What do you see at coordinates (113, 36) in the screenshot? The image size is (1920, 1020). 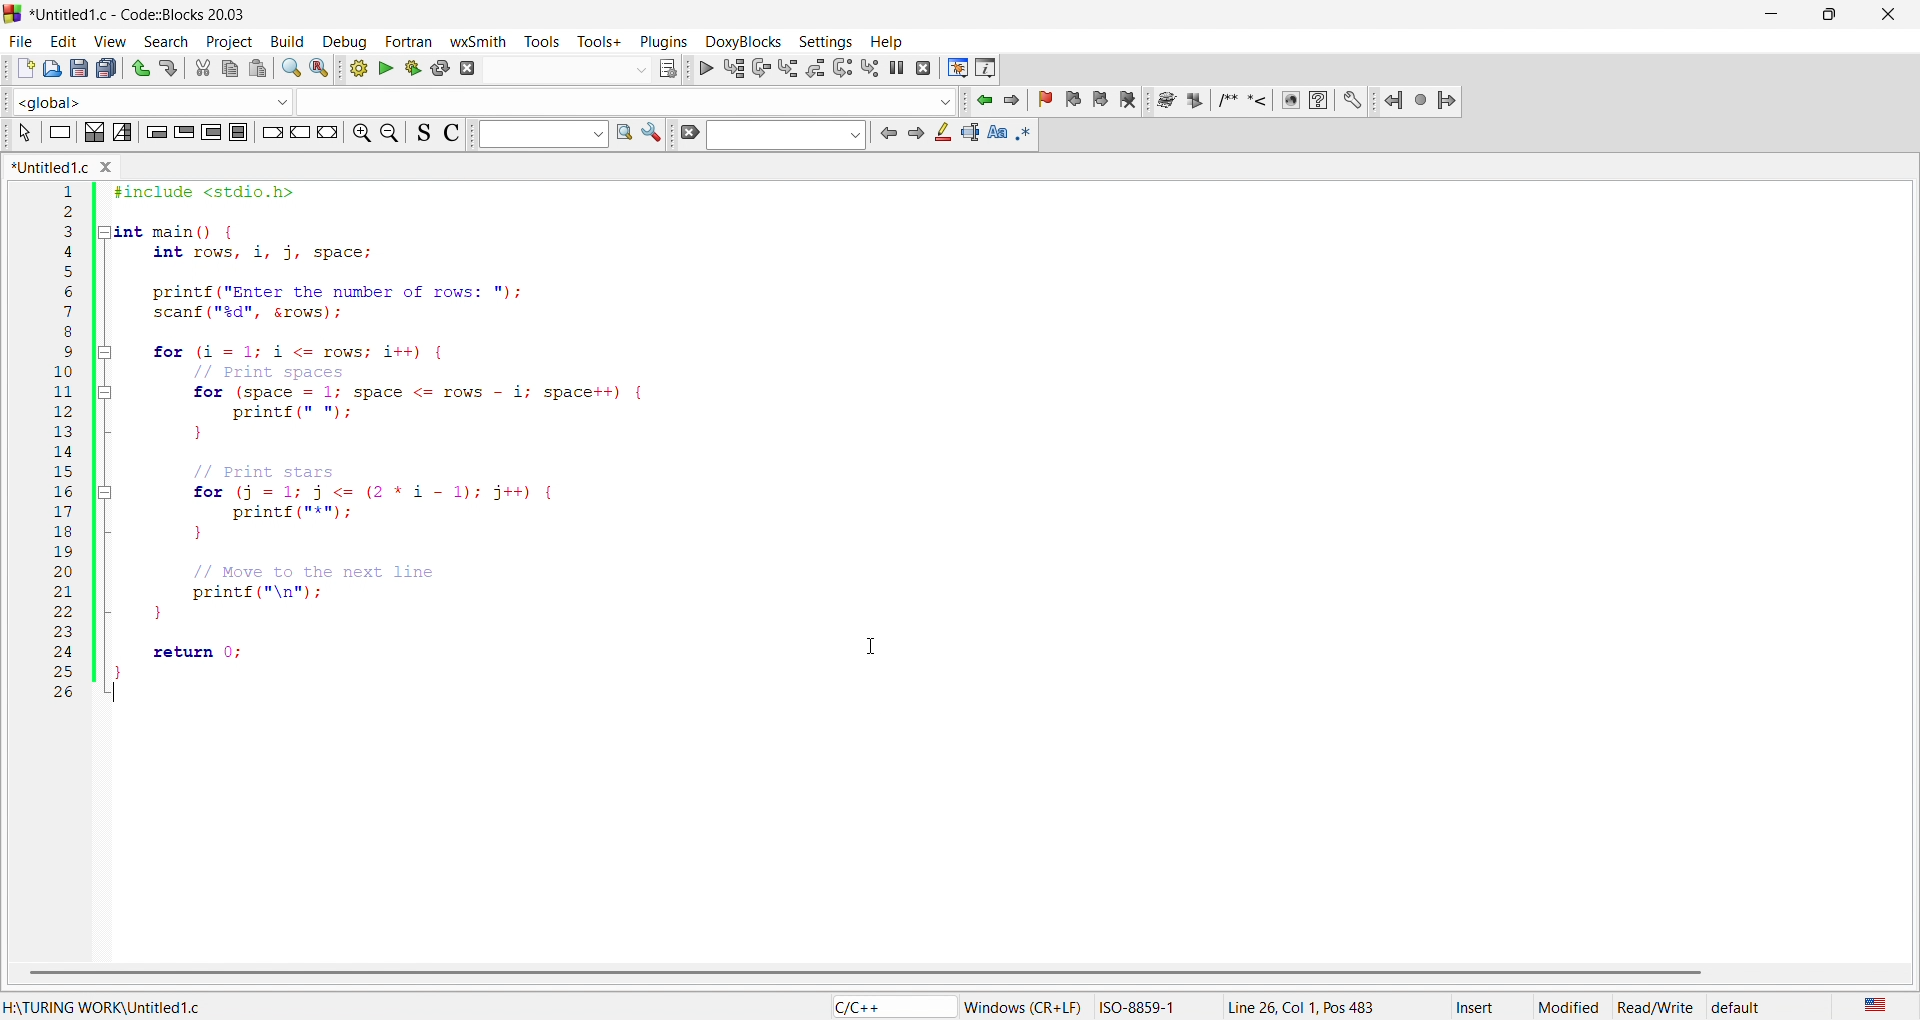 I see `view` at bounding box center [113, 36].